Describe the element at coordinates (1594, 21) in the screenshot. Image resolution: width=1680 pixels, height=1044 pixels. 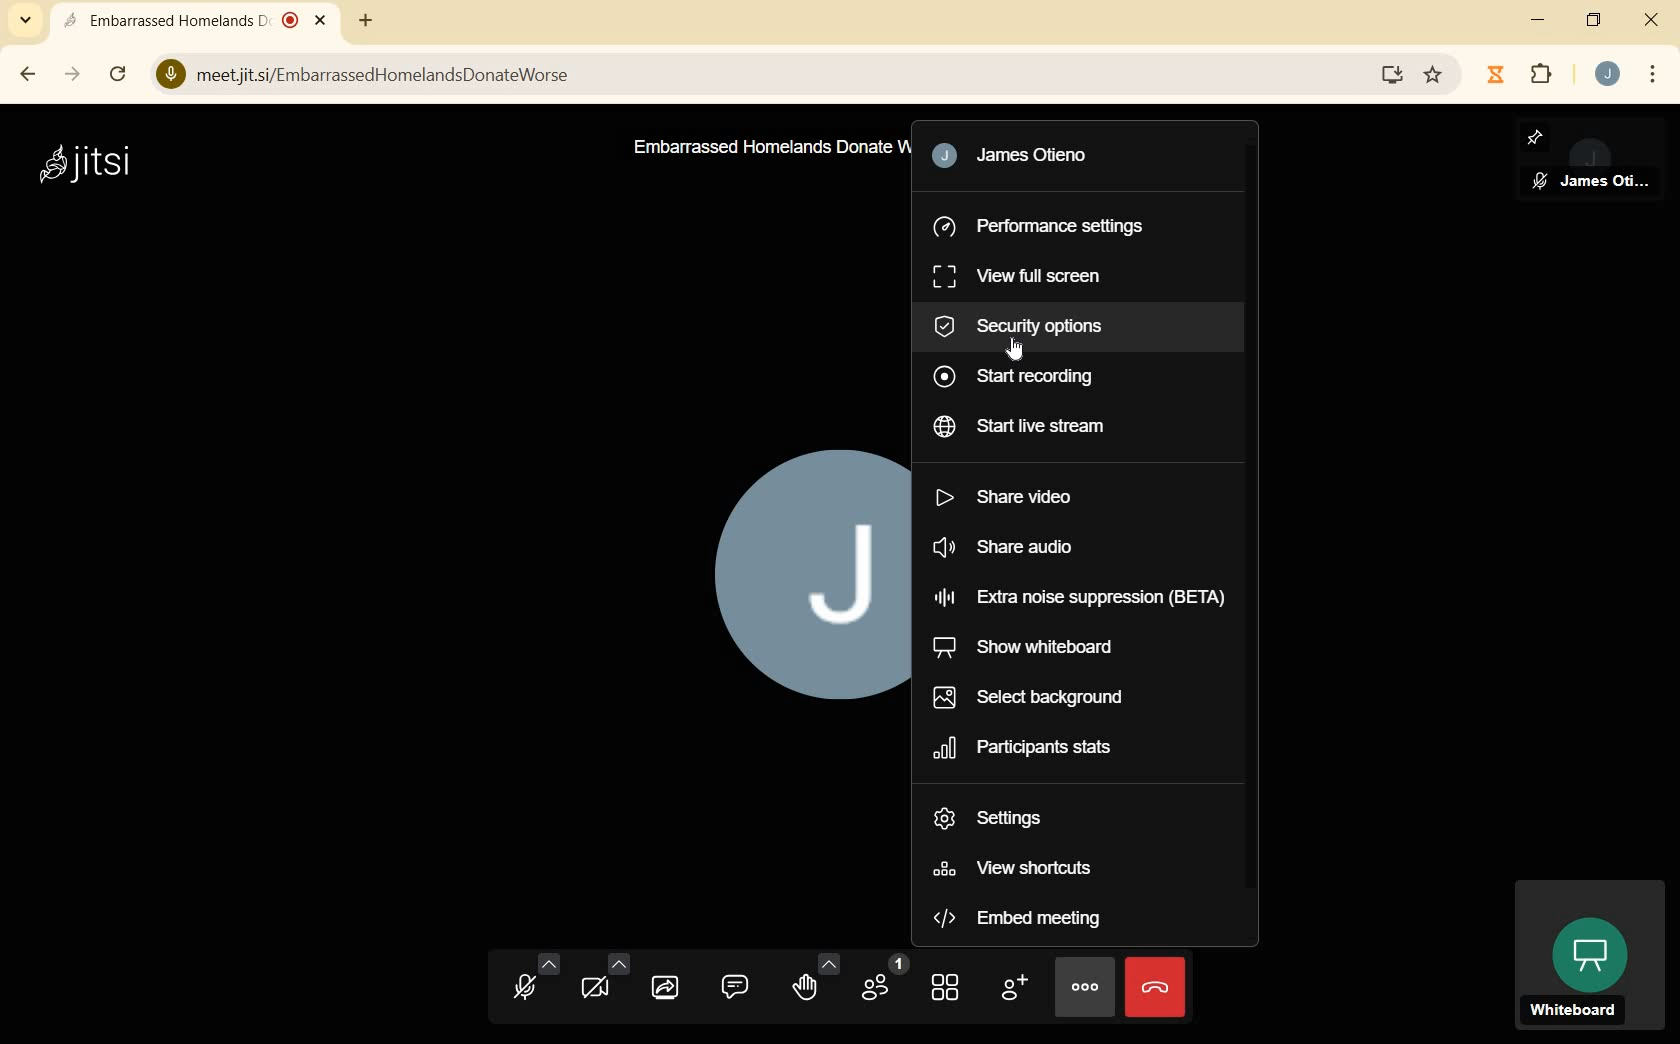
I see `restore down` at that location.